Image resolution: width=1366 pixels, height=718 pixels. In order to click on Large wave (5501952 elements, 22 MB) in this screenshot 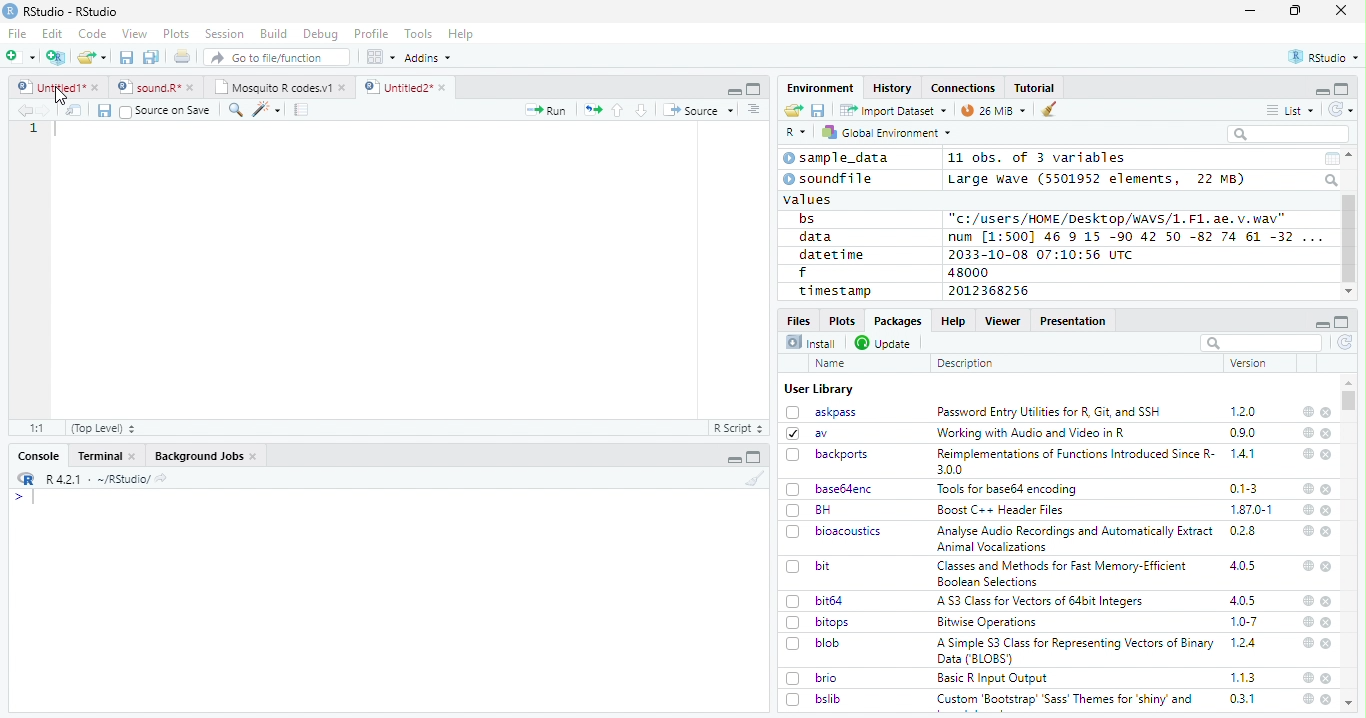, I will do `click(1099, 179)`.